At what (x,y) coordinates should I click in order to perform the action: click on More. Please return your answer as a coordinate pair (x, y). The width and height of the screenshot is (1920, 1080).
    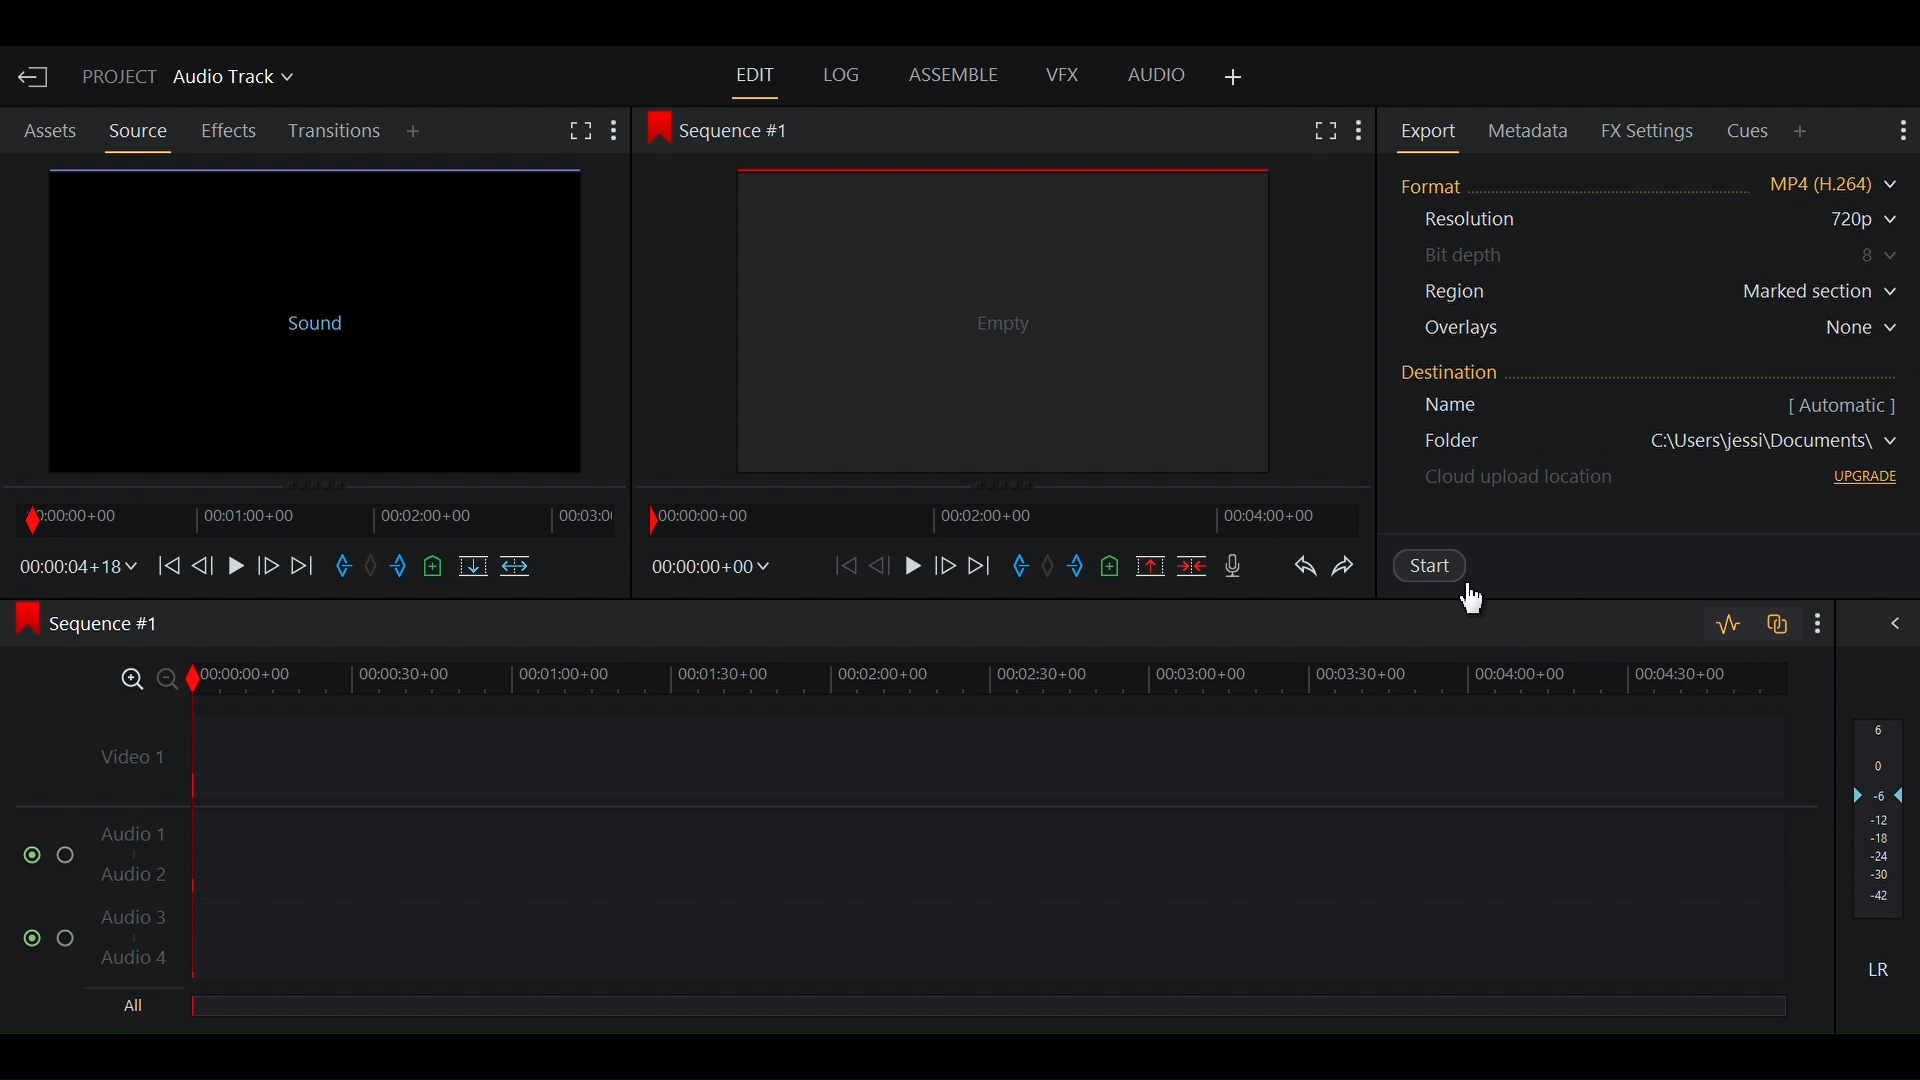
    Looking at the image, I should click on (621, 131).